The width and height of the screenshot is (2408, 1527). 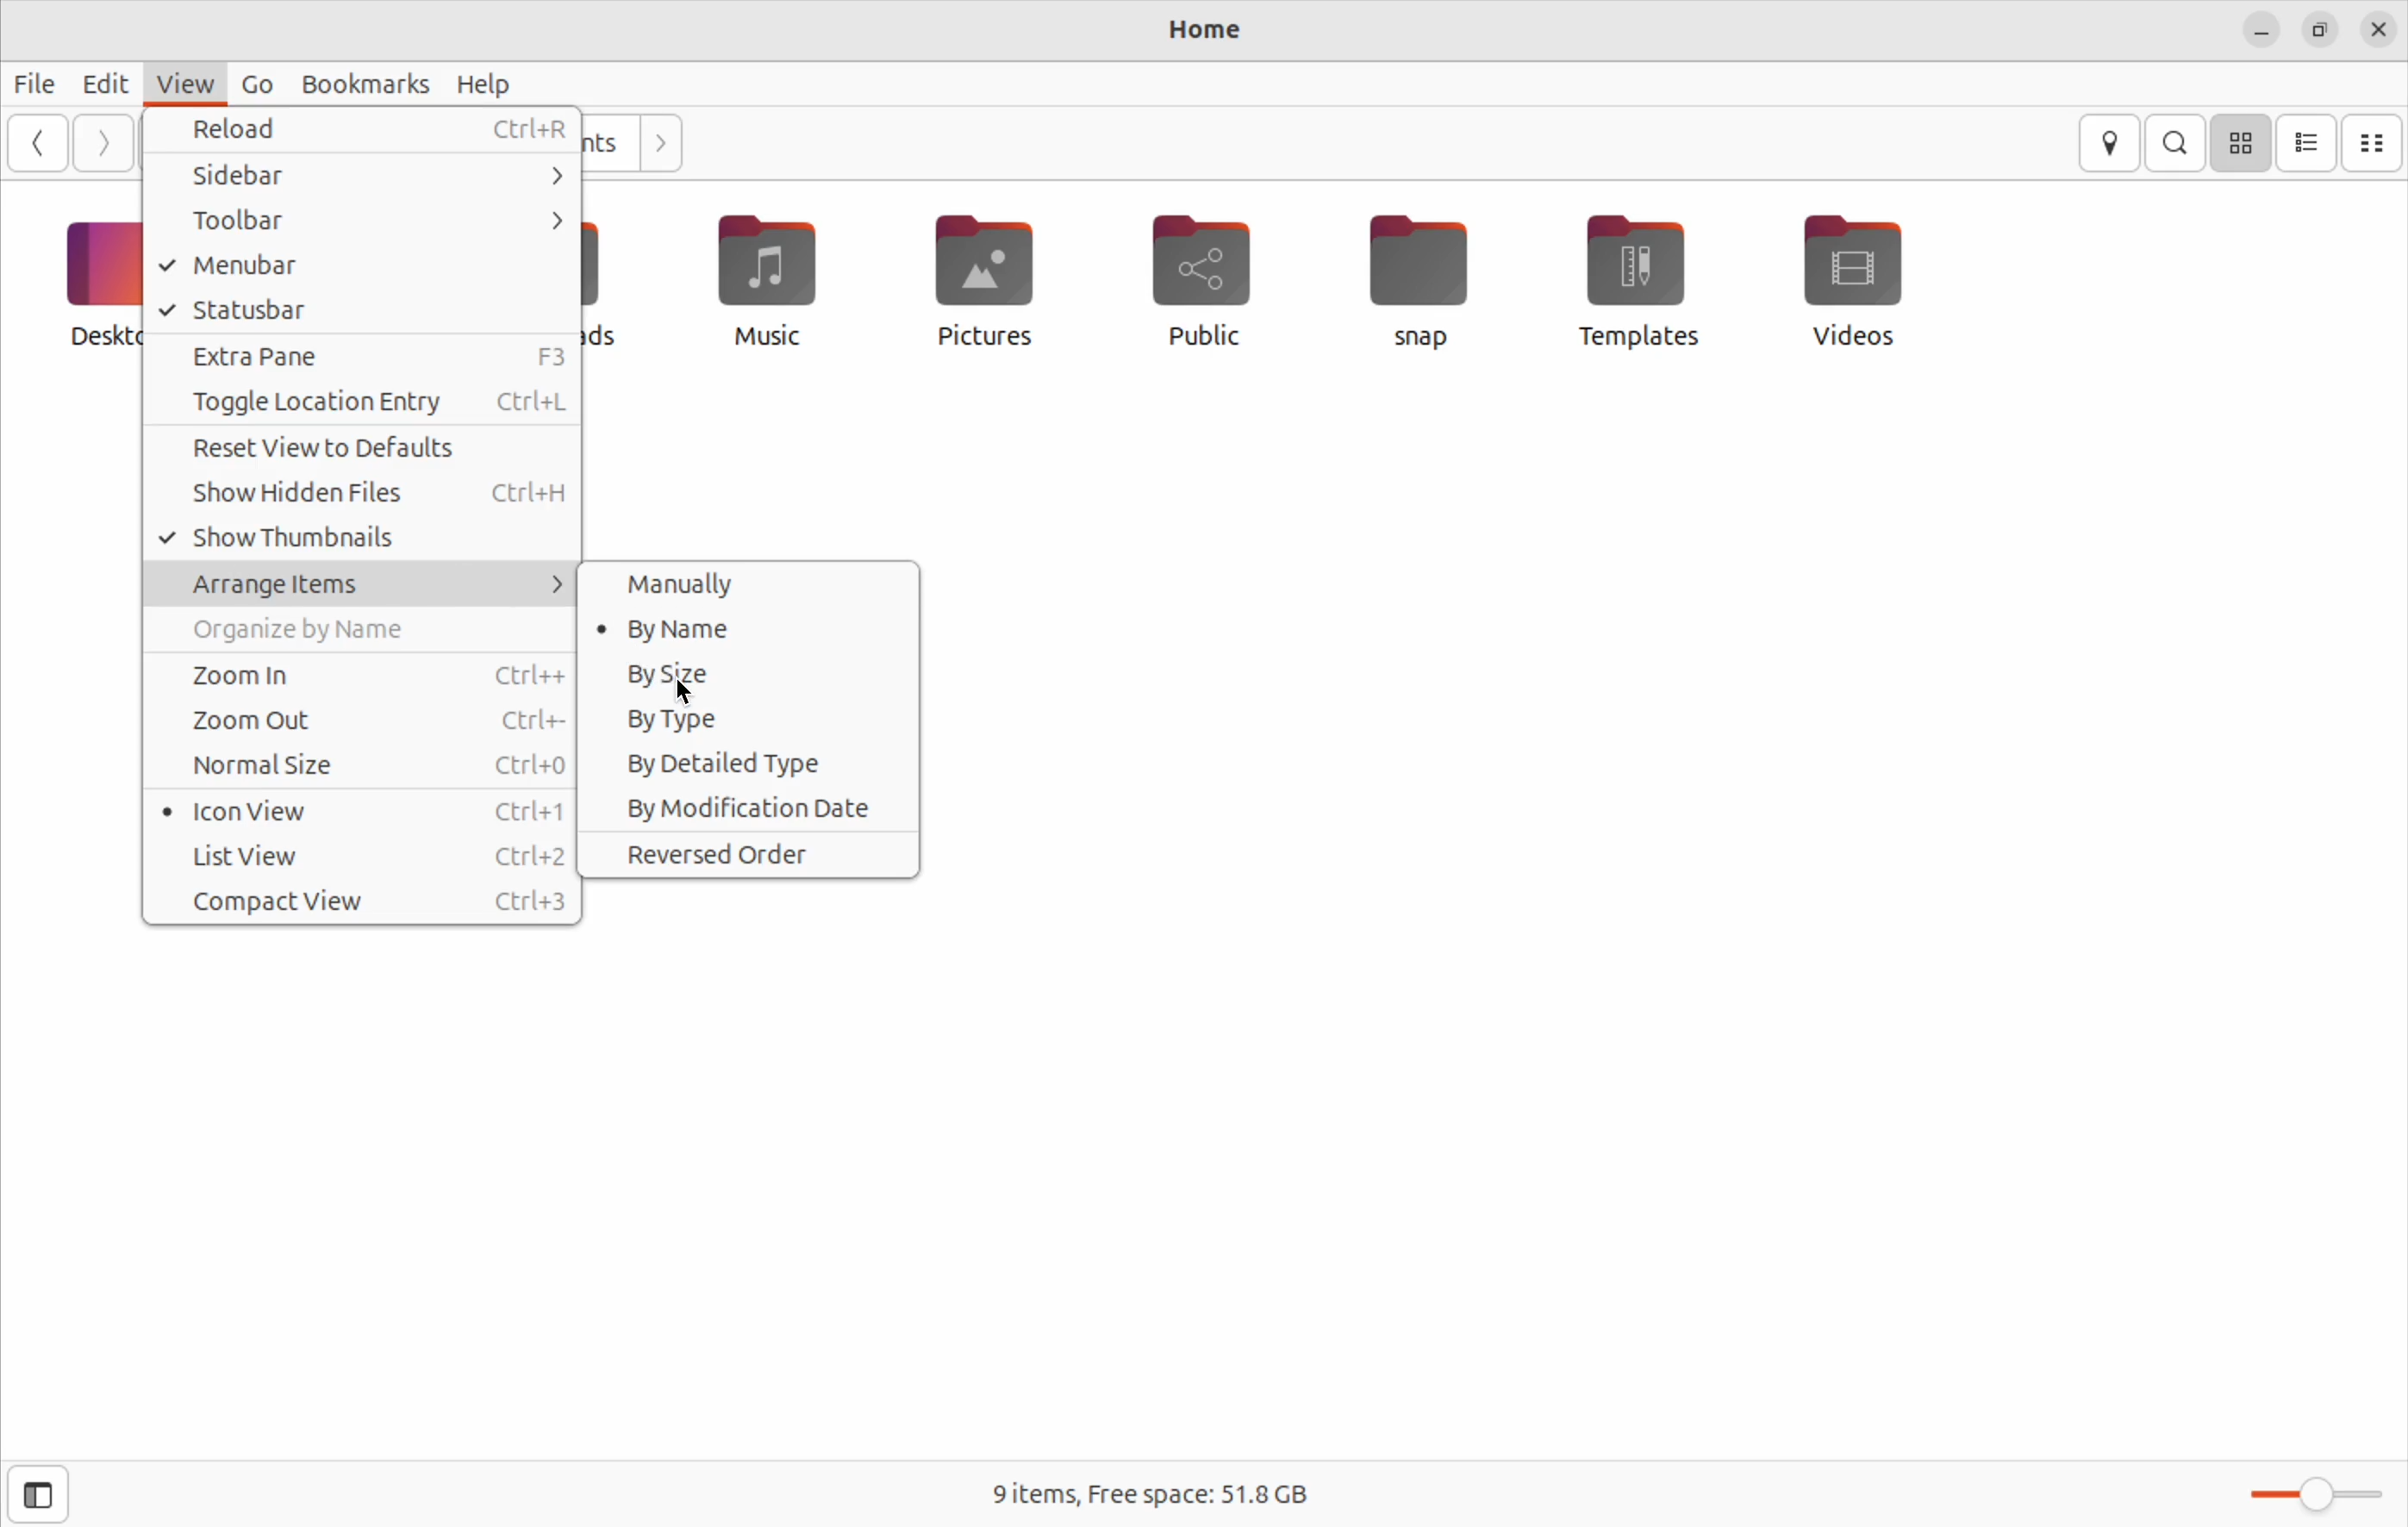 I want to click on icon view, so click(x=363, y=813).